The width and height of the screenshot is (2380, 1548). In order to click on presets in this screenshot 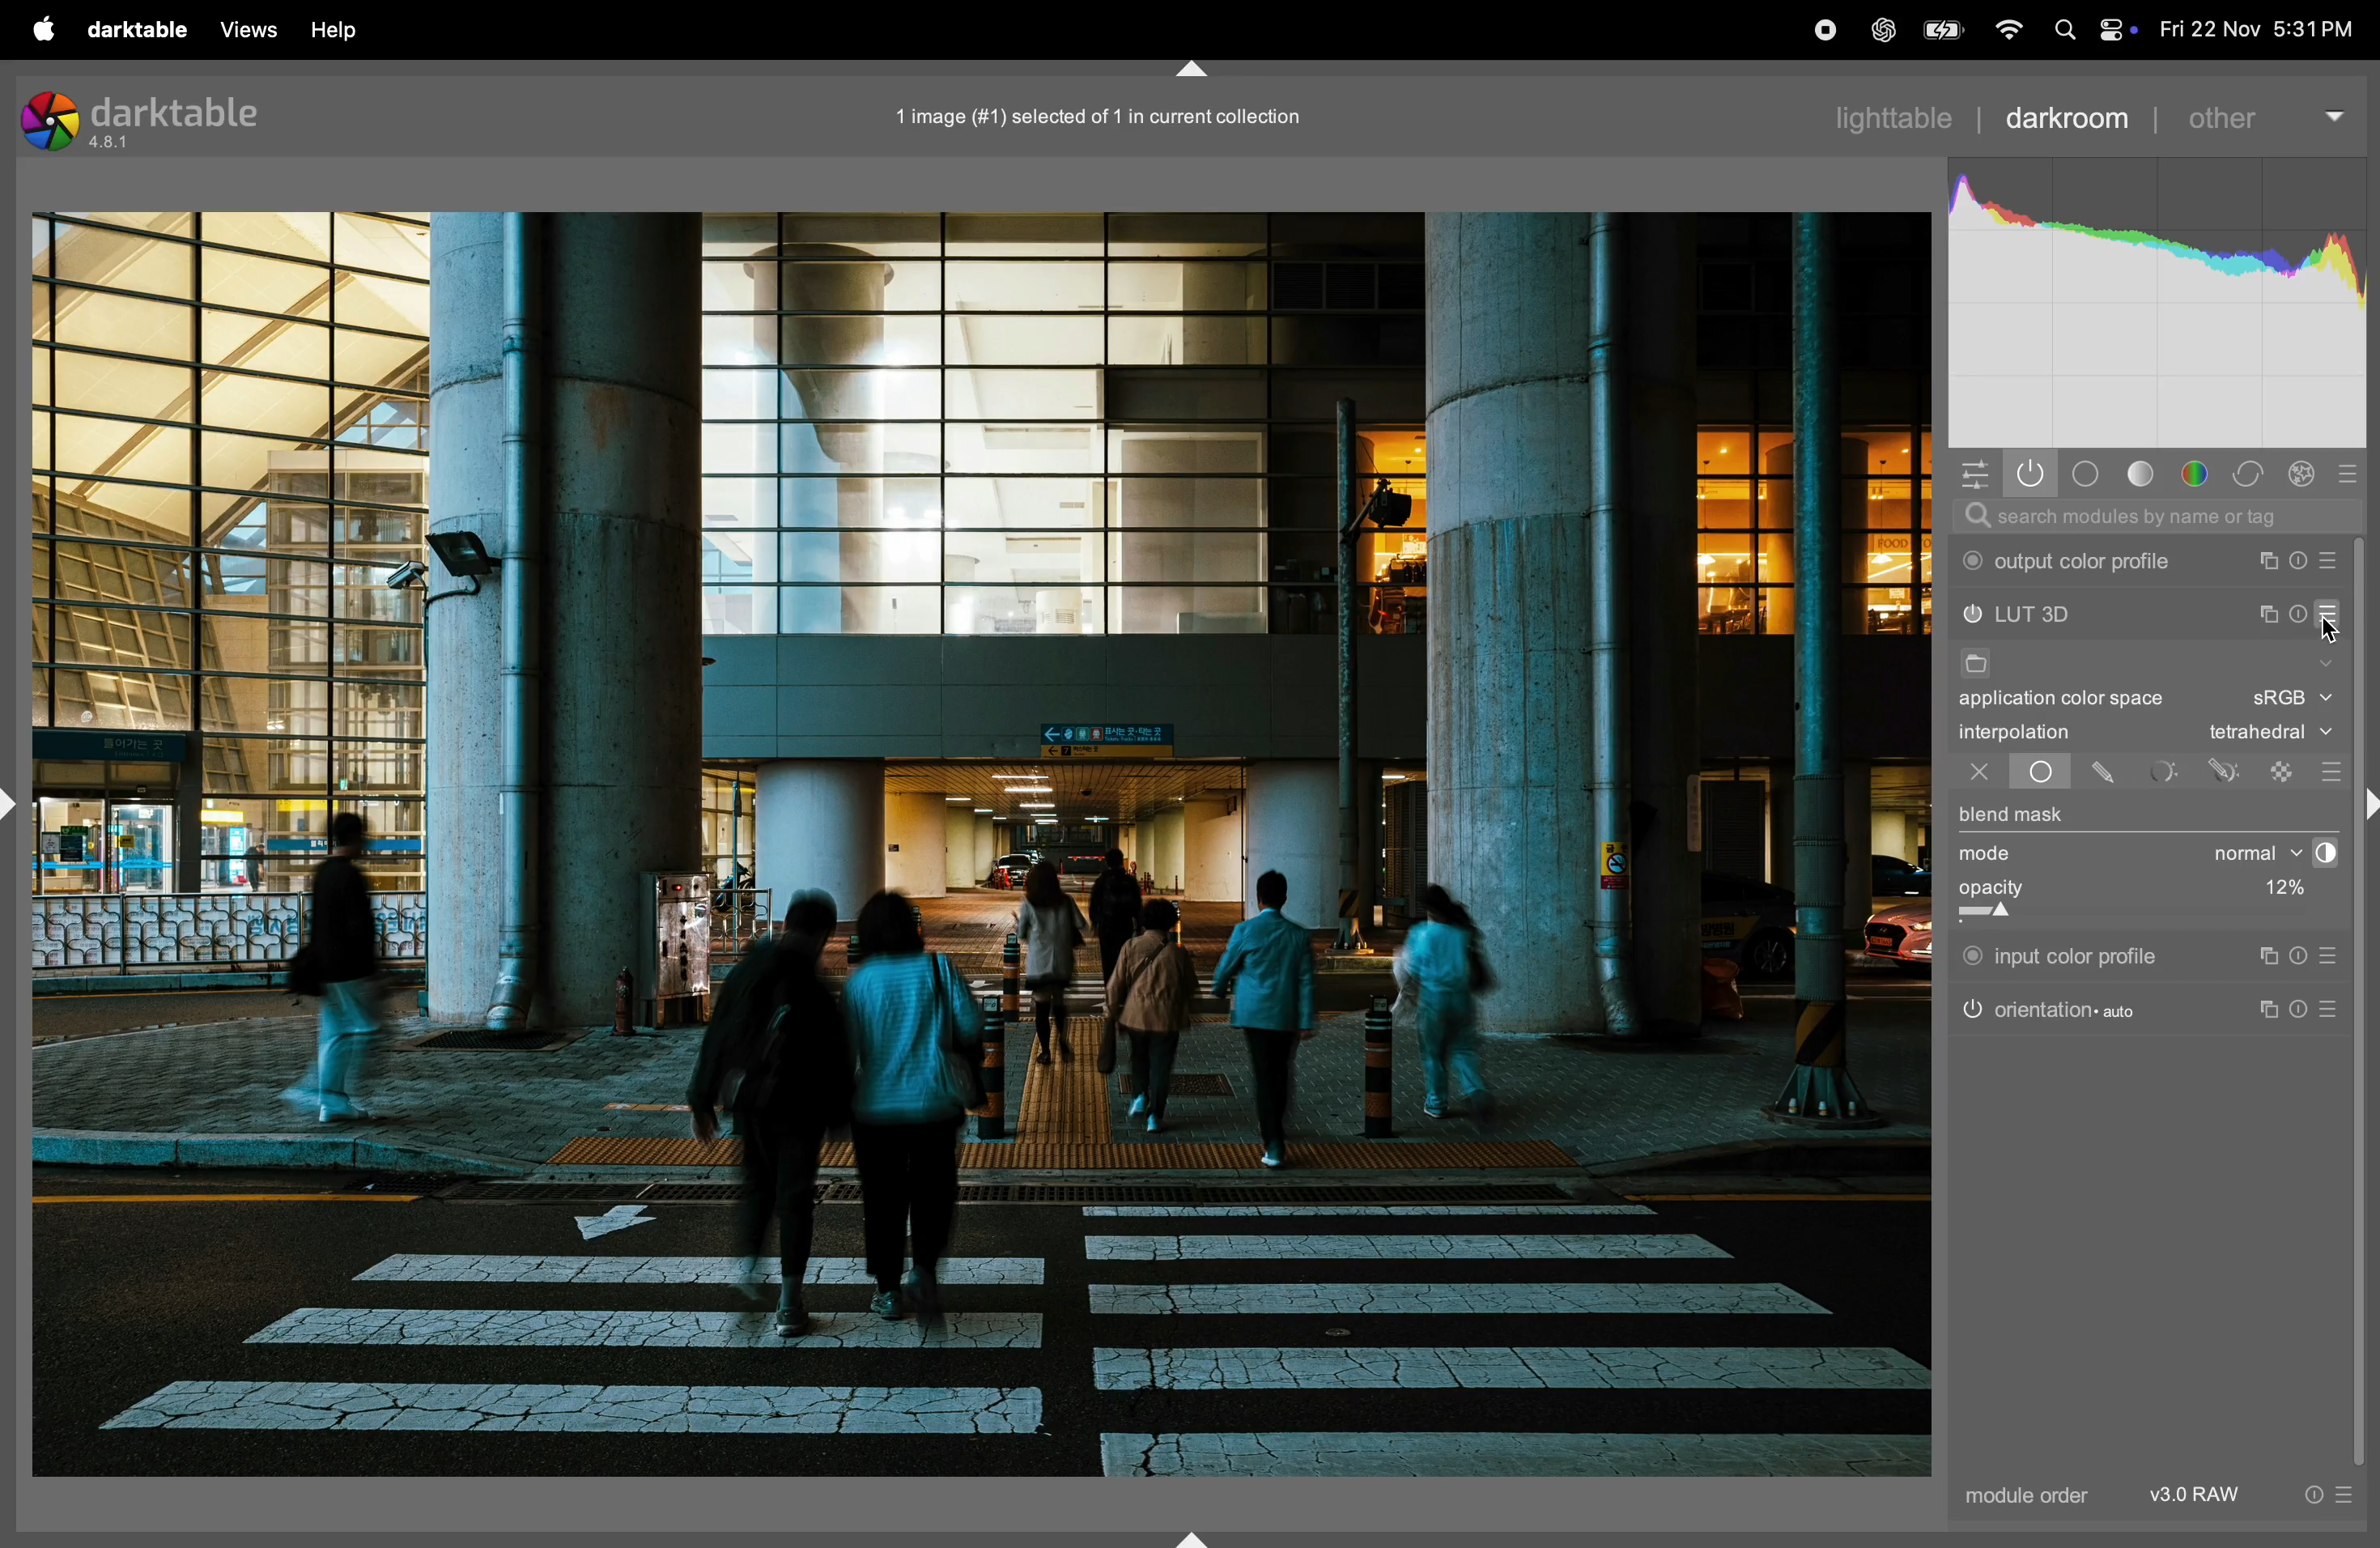, I will do `click(2357, 470)`.